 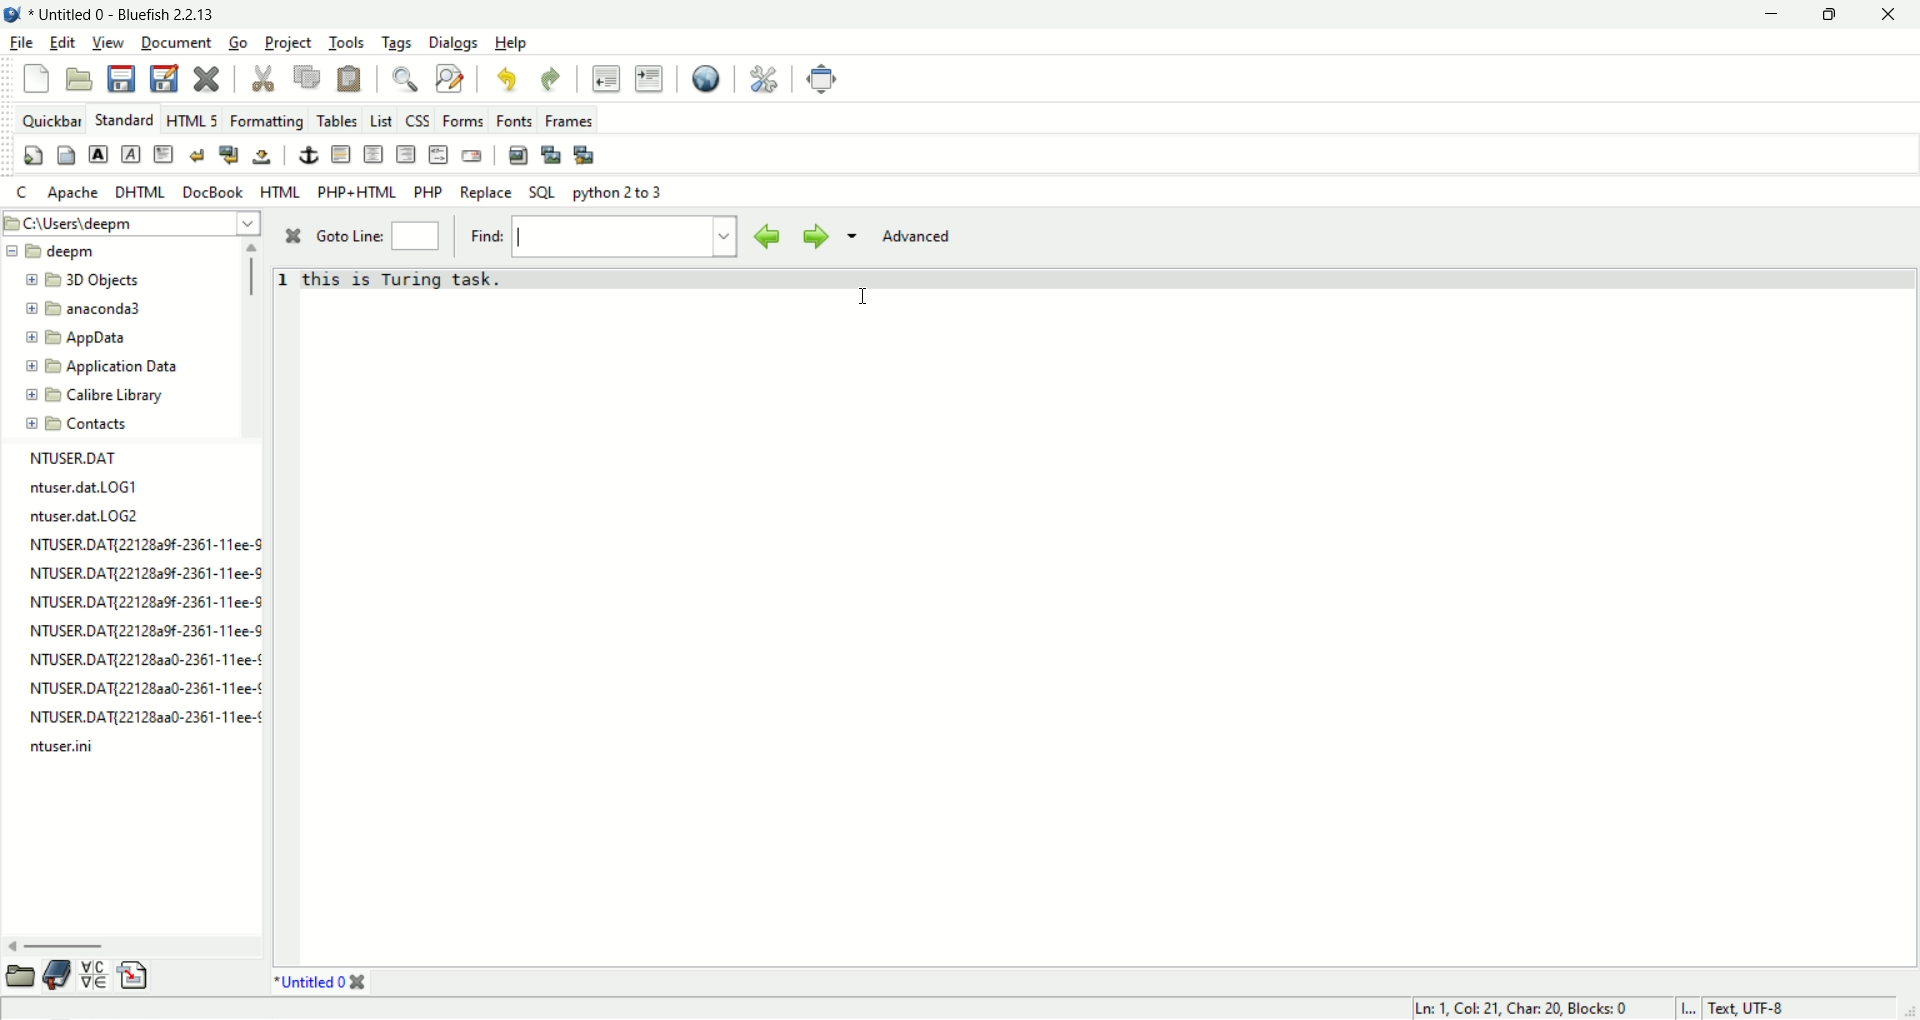 I want to click on file, so click(x=19, y=44).